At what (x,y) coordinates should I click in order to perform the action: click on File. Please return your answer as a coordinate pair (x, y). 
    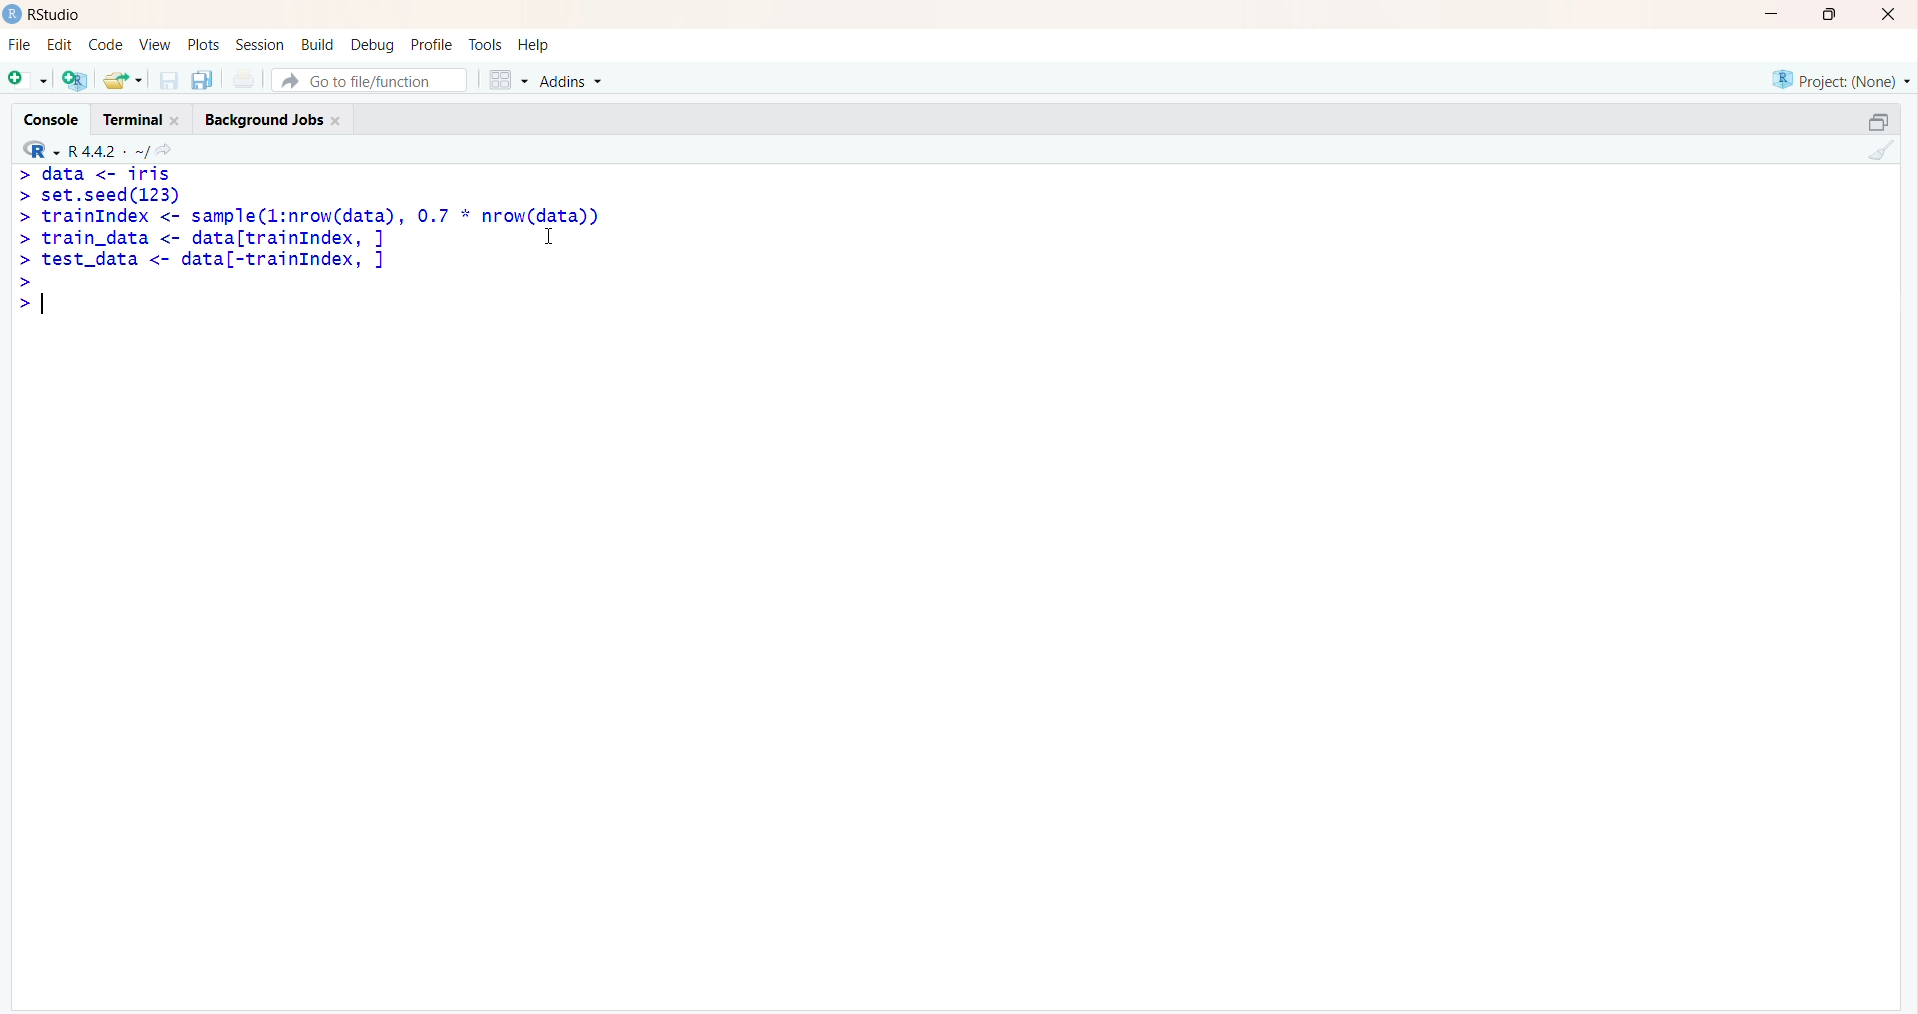
    Looking at the image, I should click on (19, 44).